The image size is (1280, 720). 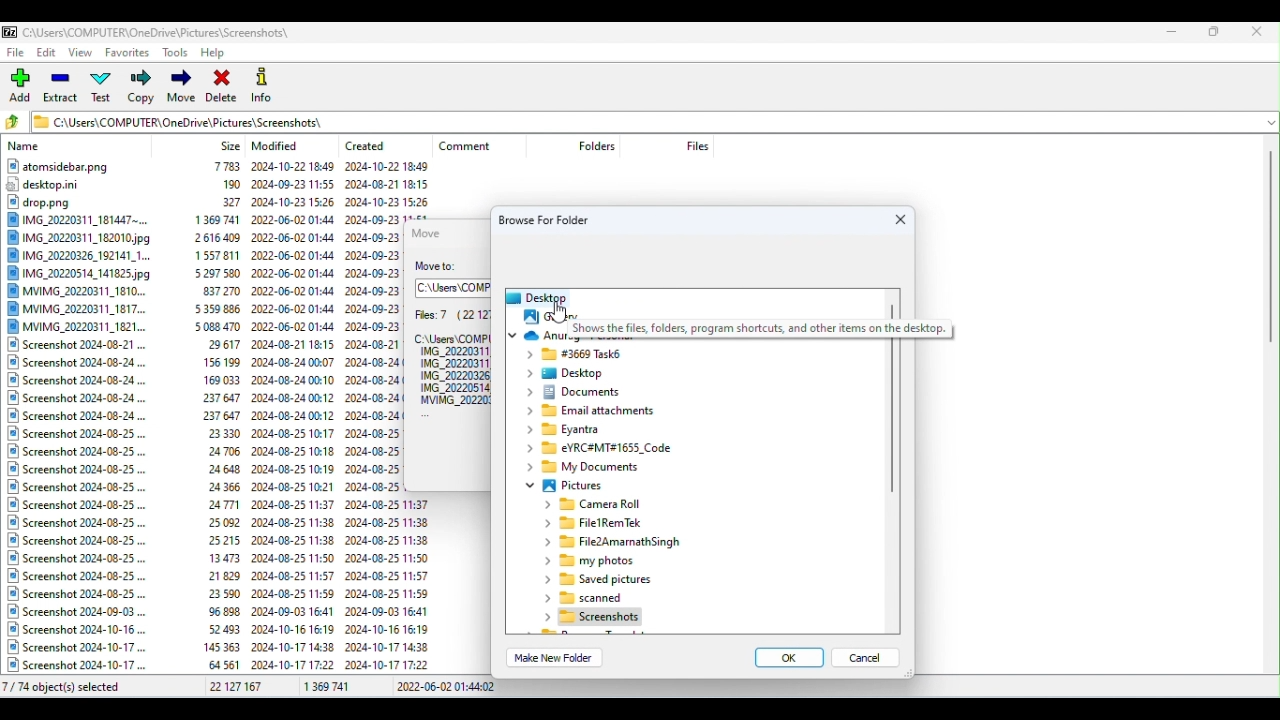 What do you see at coordinates (23, 86) in the screenshot?
I see `Add` at bounding box center [23, 86].